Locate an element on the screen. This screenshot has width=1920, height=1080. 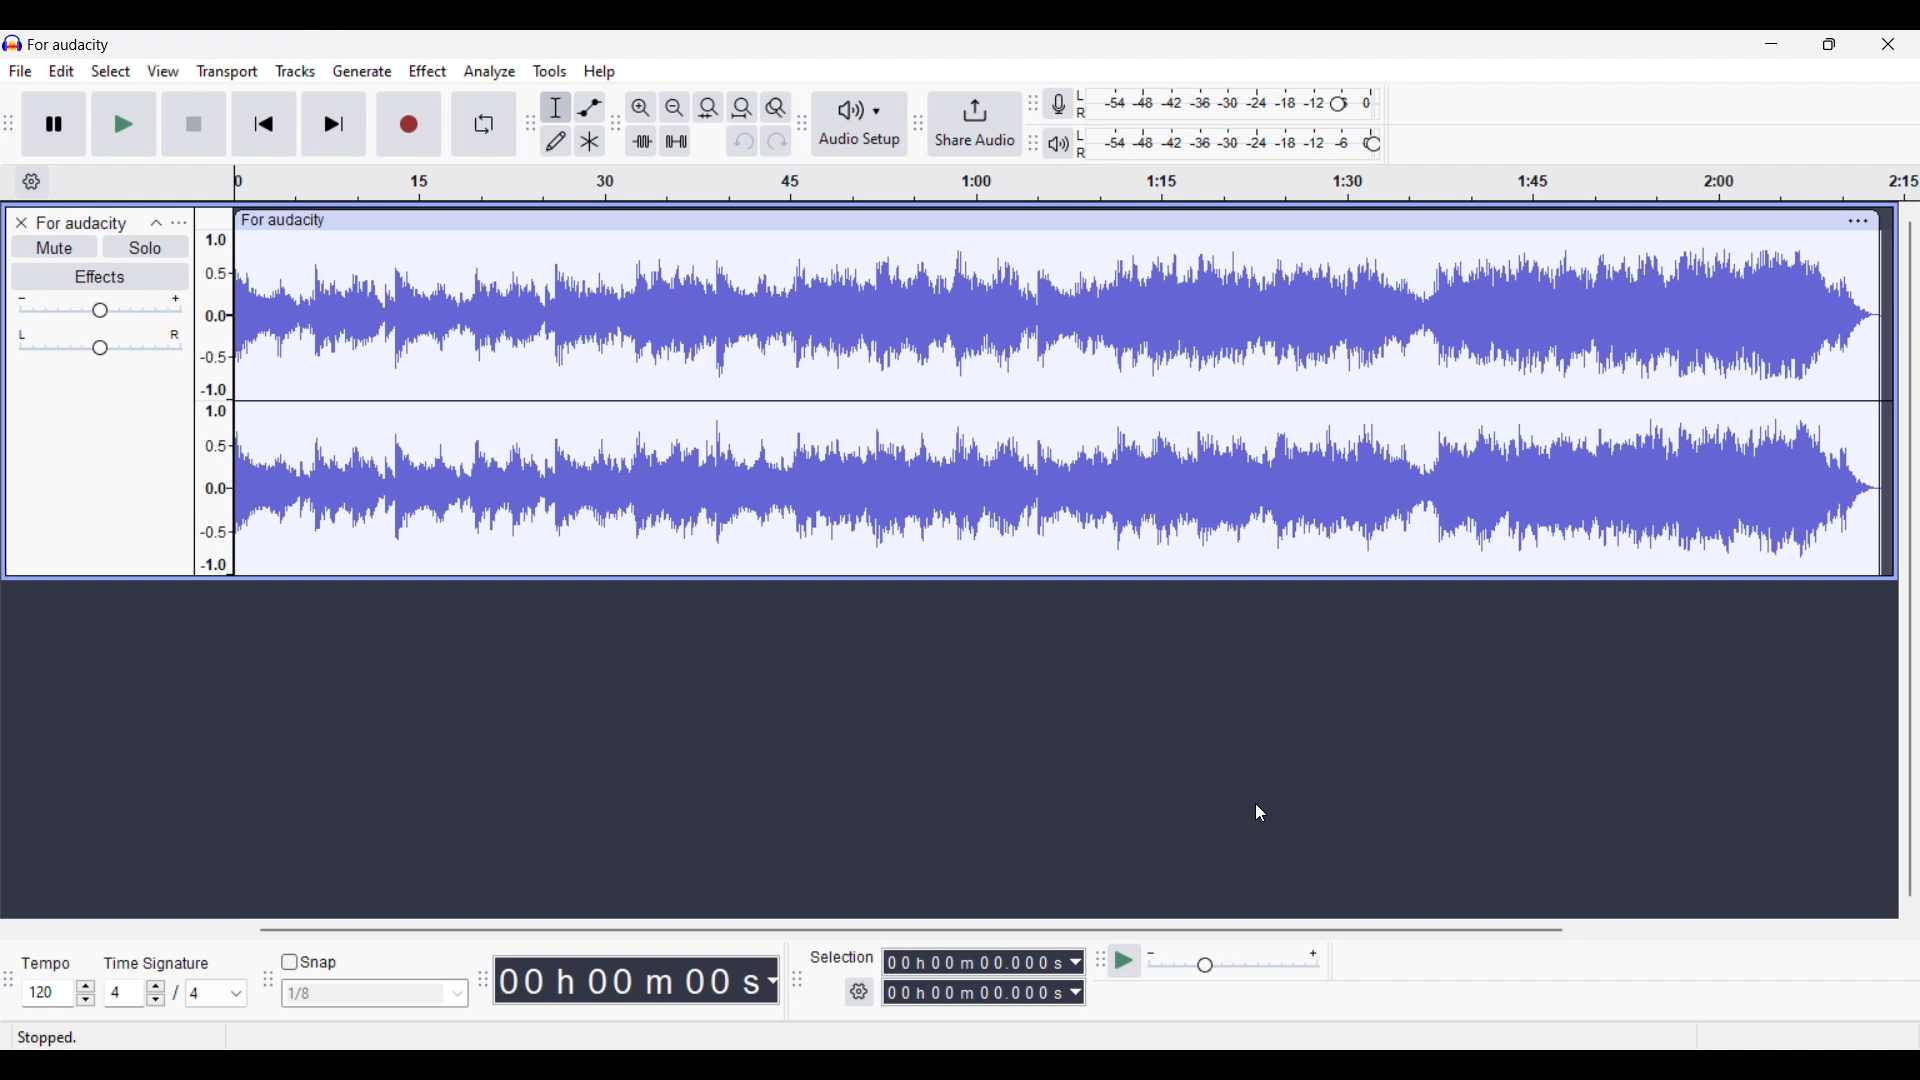
Stop is located at coordinates (193, 124).